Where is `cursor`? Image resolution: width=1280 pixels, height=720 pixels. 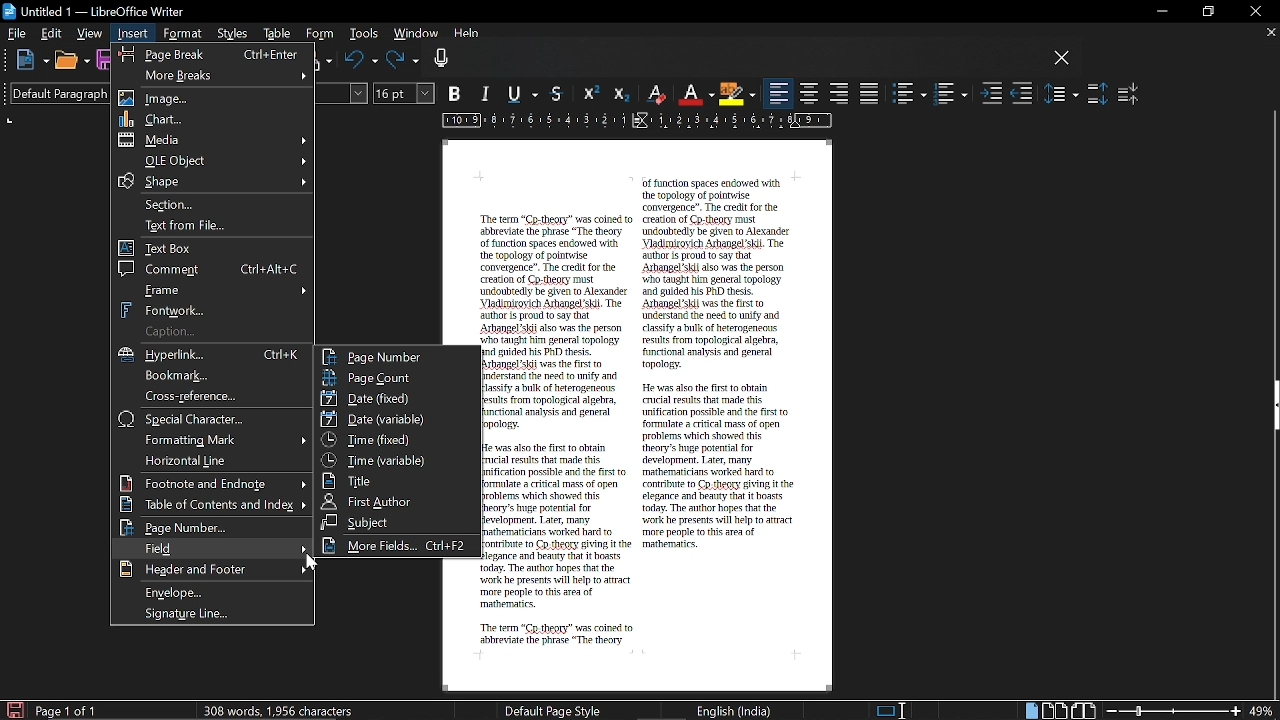 cursor is located at coordinates (311, 562).